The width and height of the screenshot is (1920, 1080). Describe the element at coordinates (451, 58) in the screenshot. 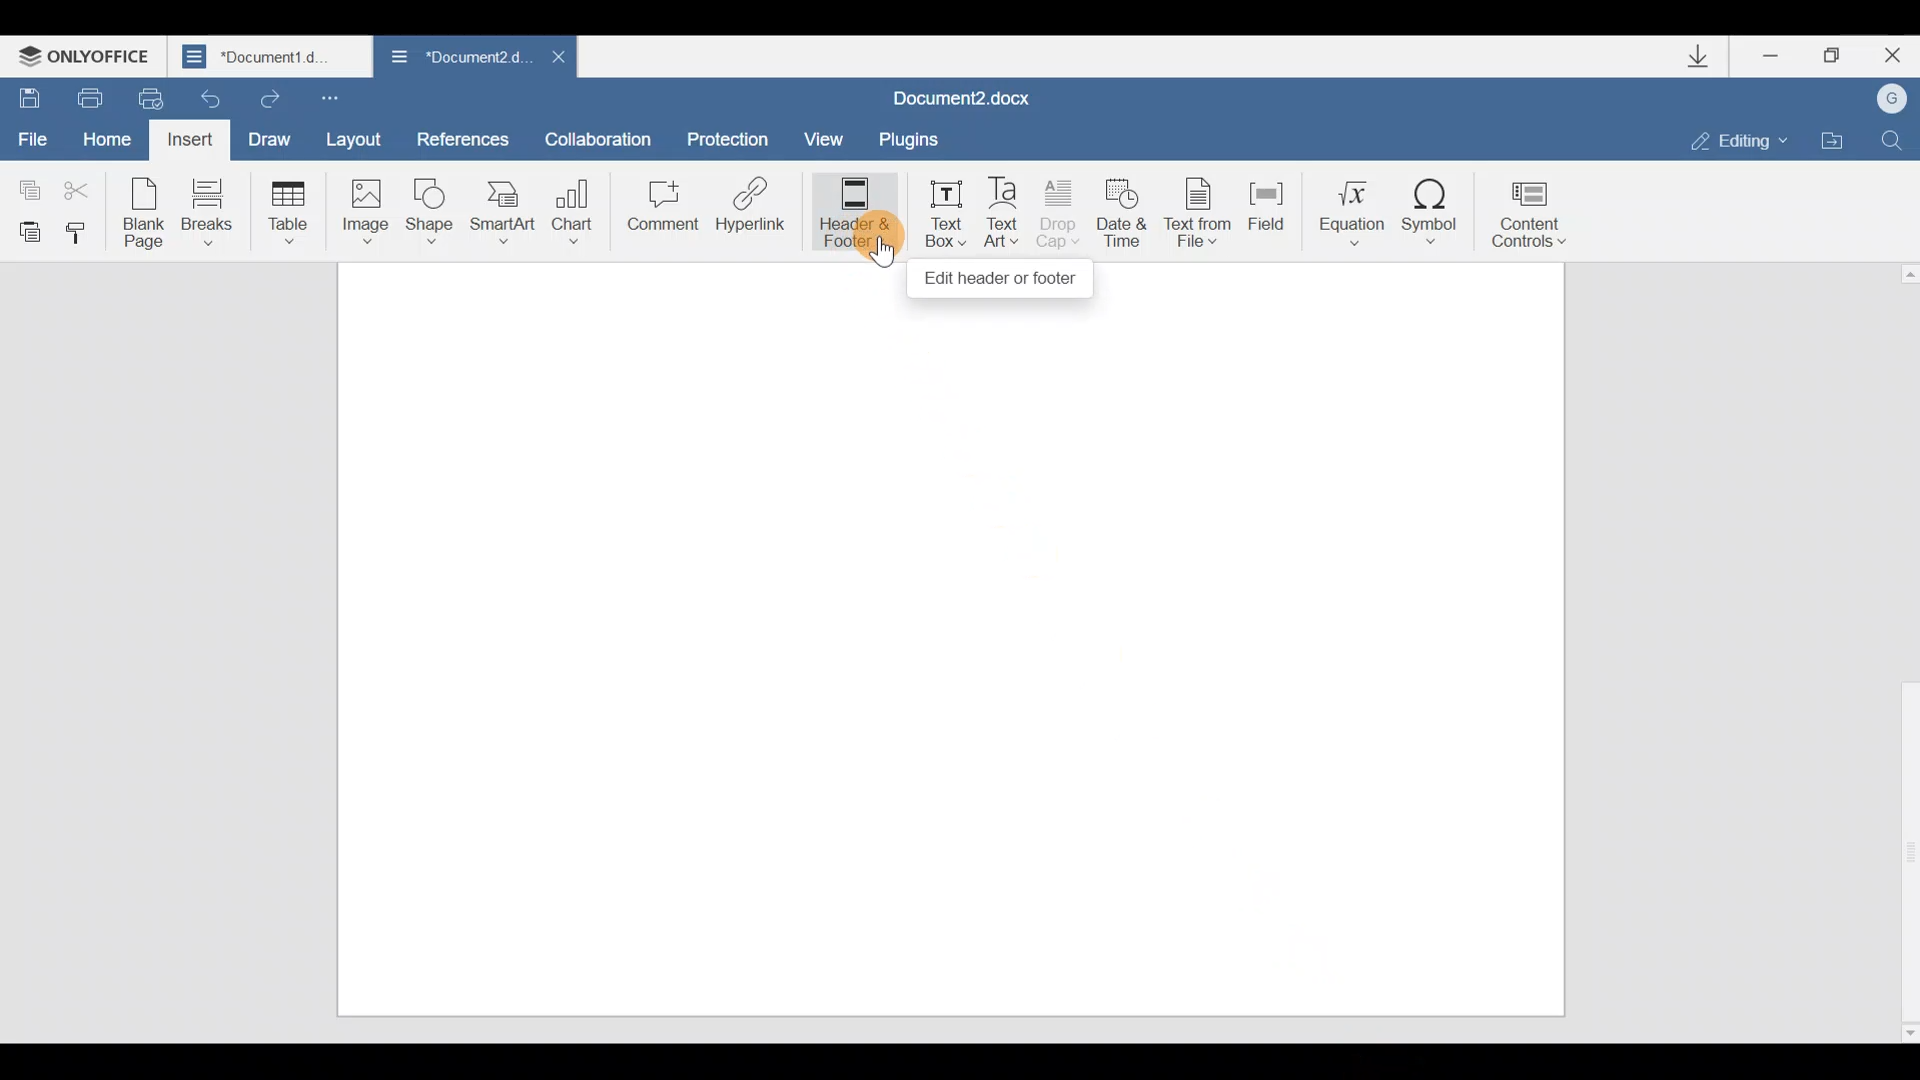

I see `Document2 d.` at that location.